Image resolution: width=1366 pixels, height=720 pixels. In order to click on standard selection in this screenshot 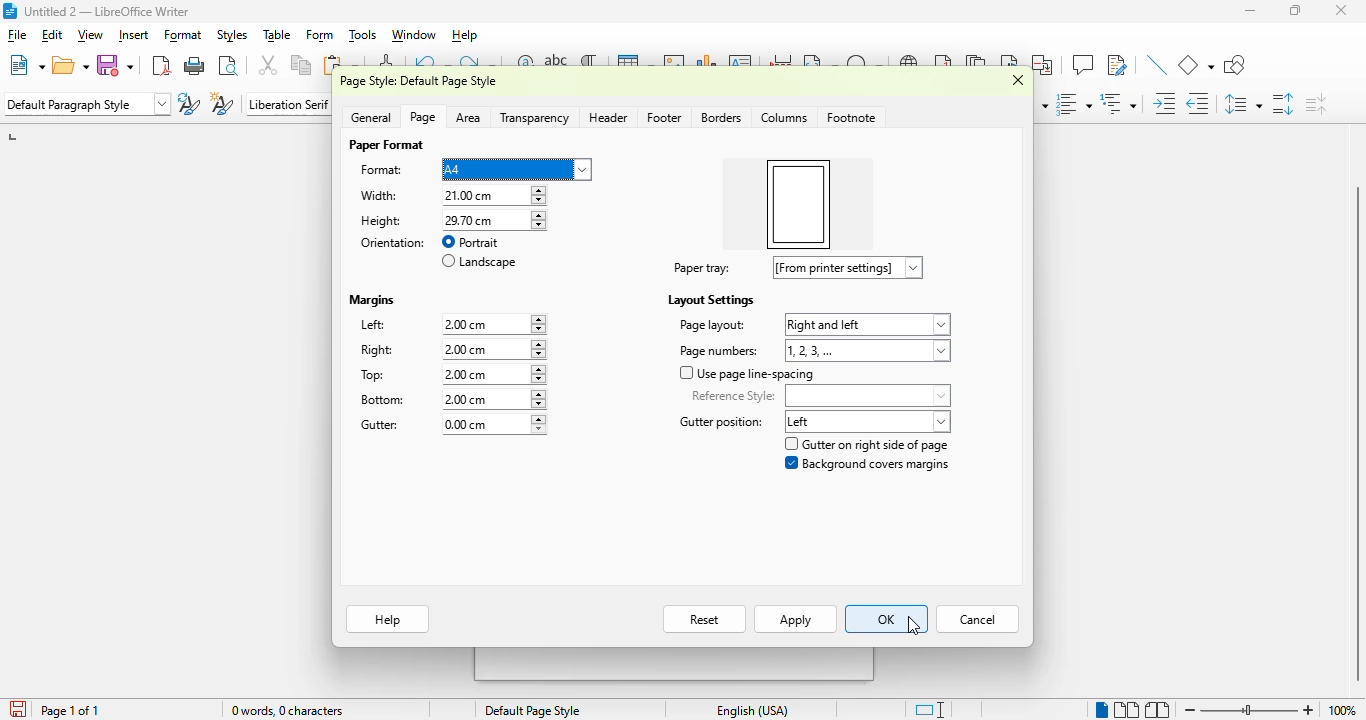, I will do `click(930, 710)`.